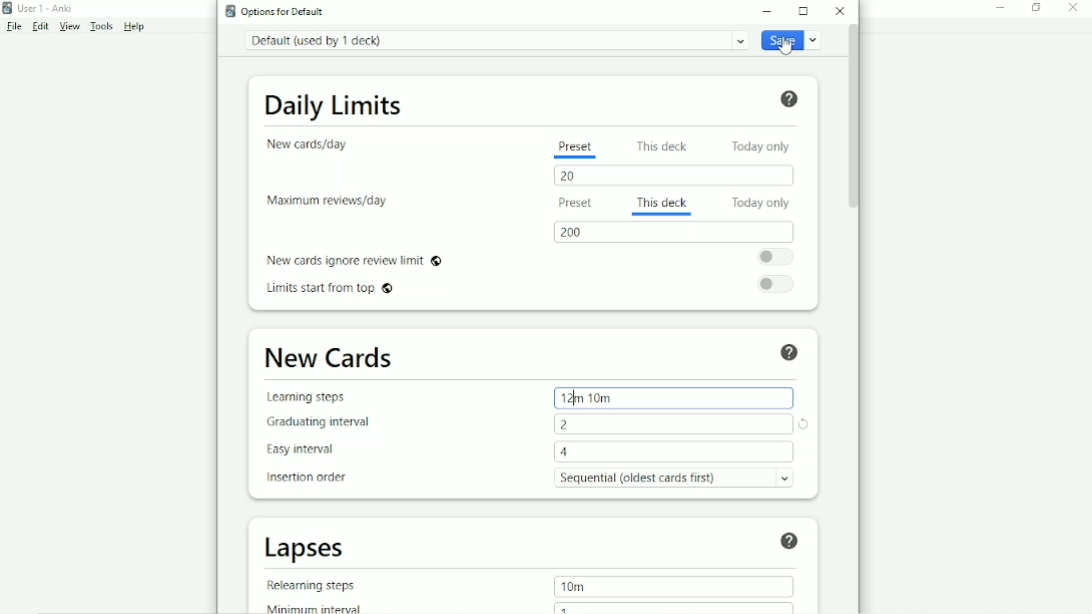 Image resolution: width=1092 pixels, height=614 pixels. Describe the element at coordinates (309, 607) in the screenshot. I see `Minimum interval` at that location.